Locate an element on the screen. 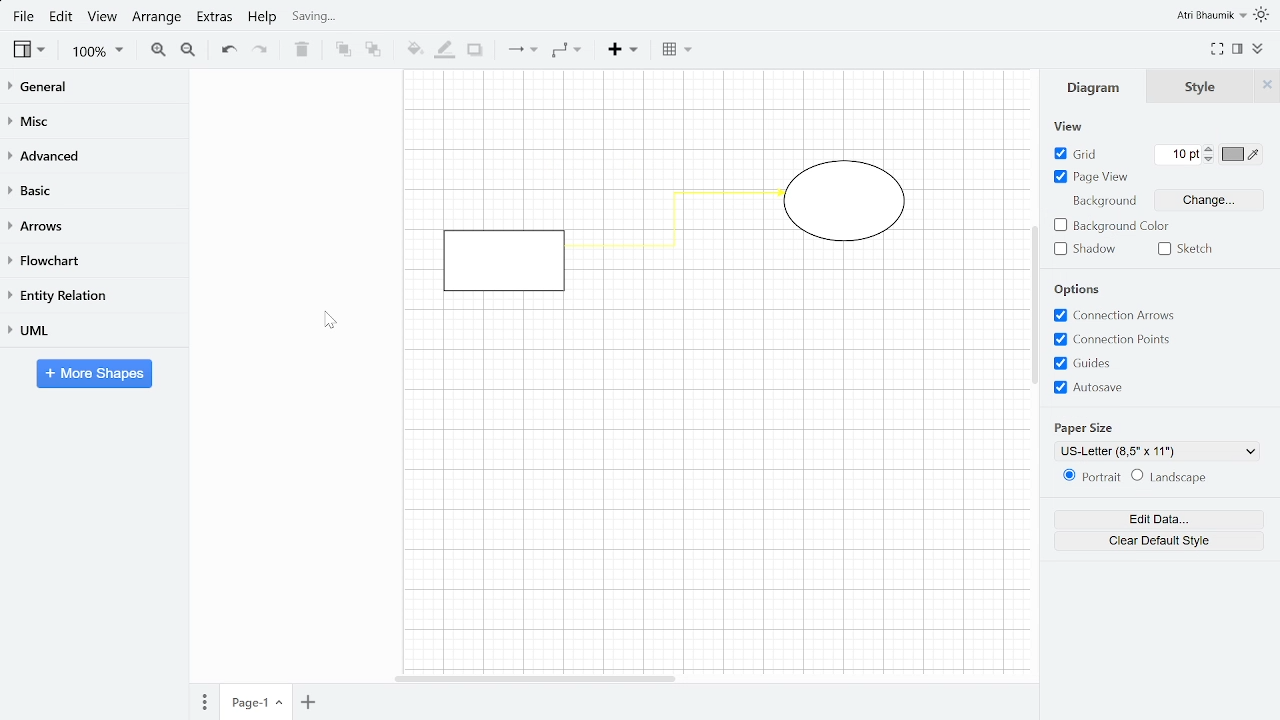 Image resolution: width=1280 pixels, height=720 pixels. Background color is located at coordinates (1111, 225).